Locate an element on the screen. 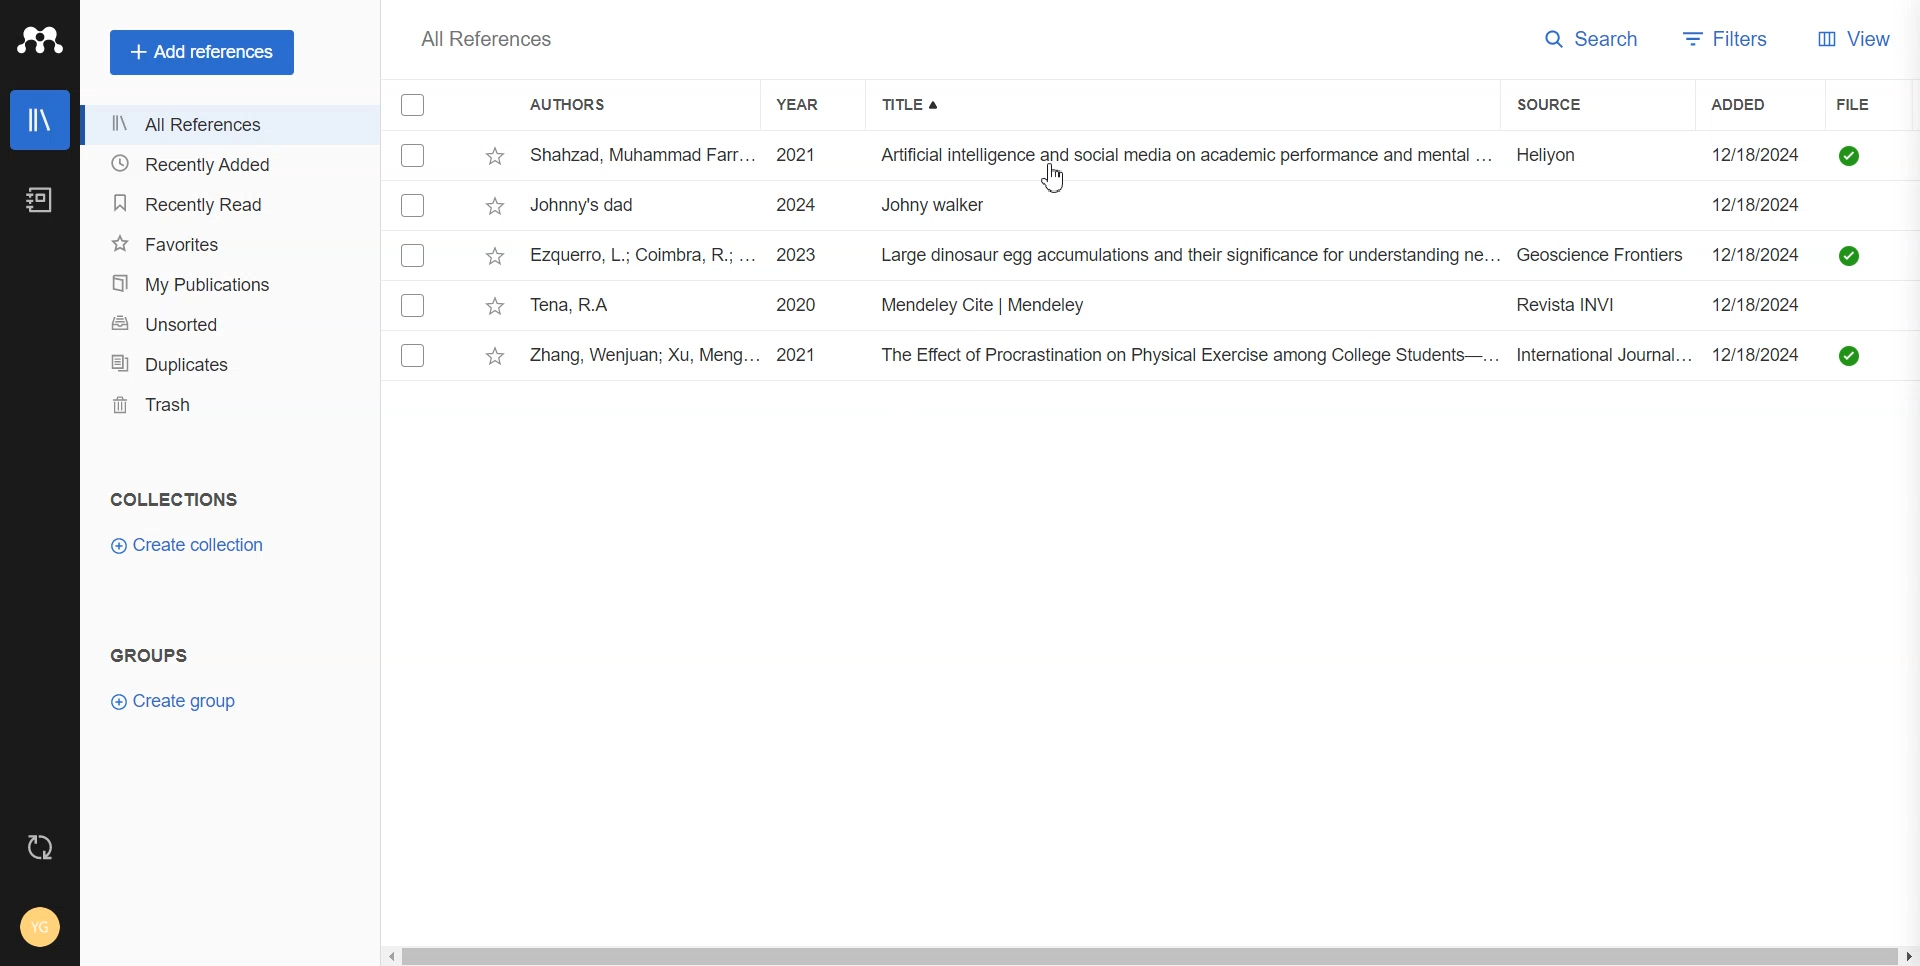 The image size is (1920, 966). Create collection is located at coordinates (187, 545).